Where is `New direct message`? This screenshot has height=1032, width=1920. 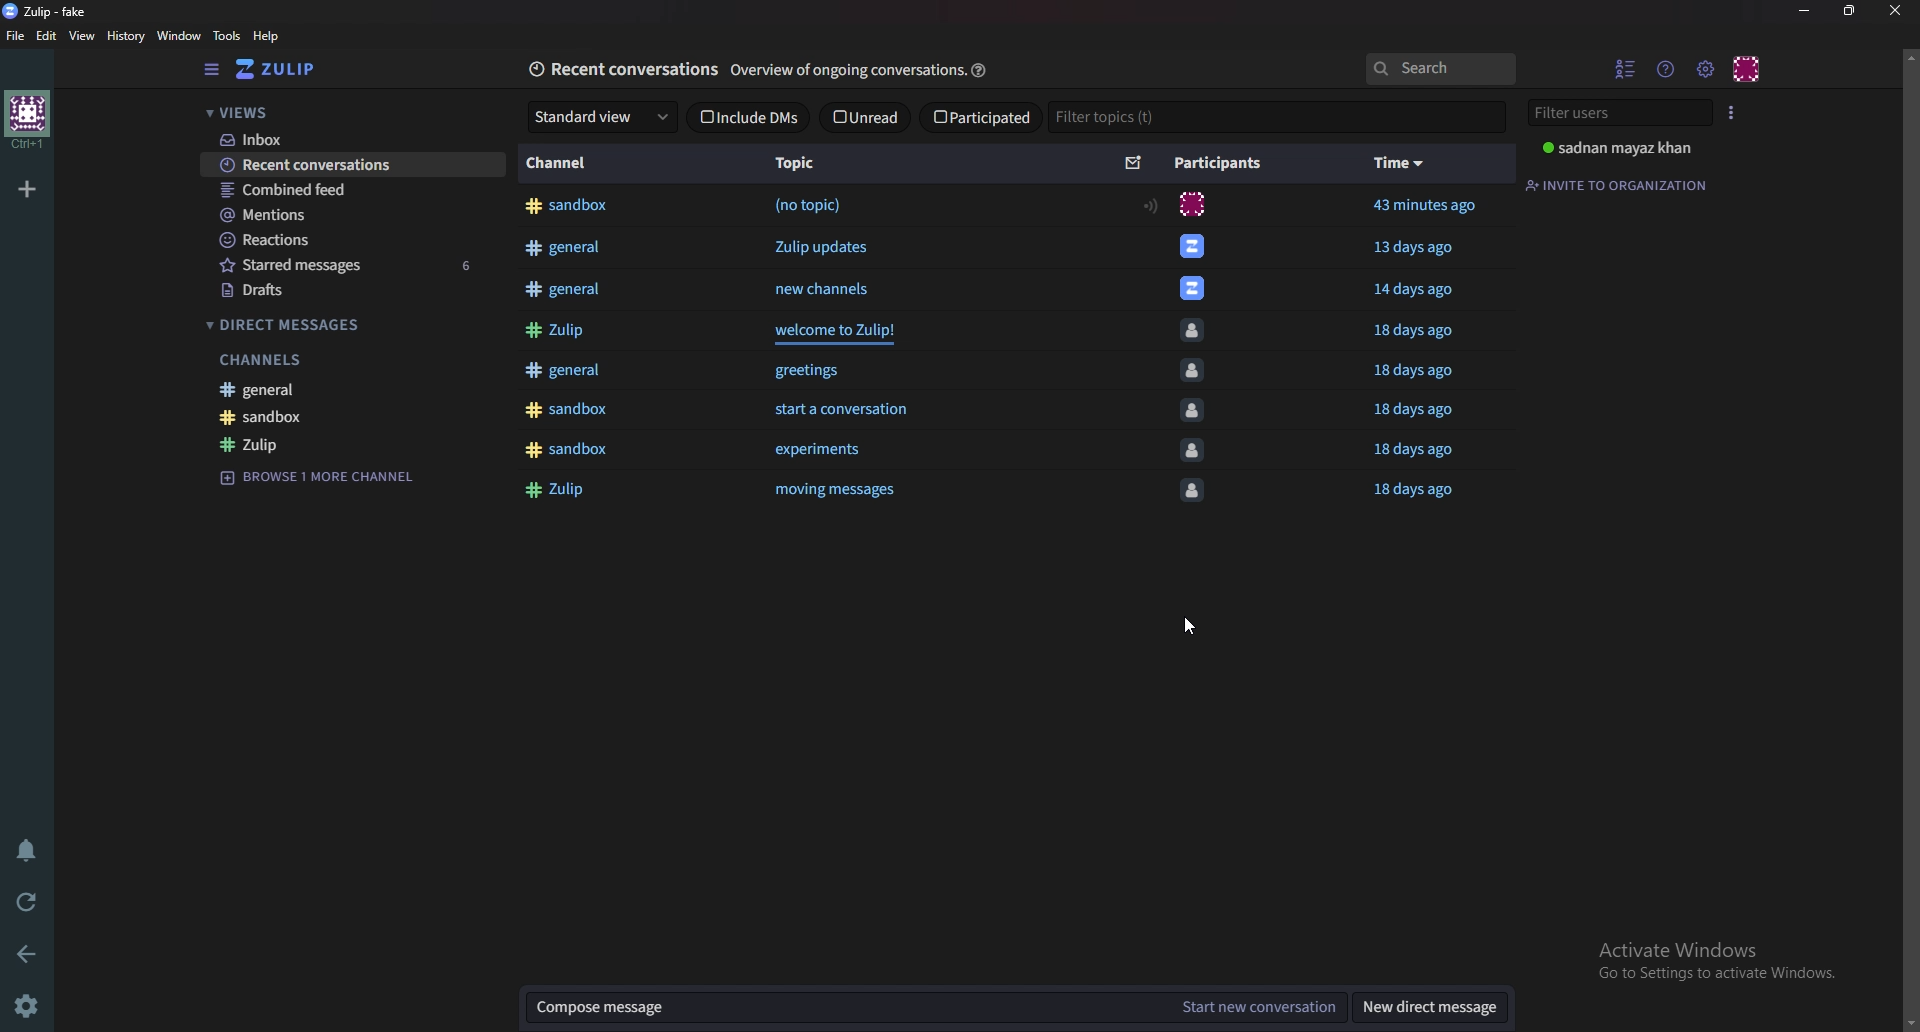
New direct message is located at coordinates (1429, 1003).